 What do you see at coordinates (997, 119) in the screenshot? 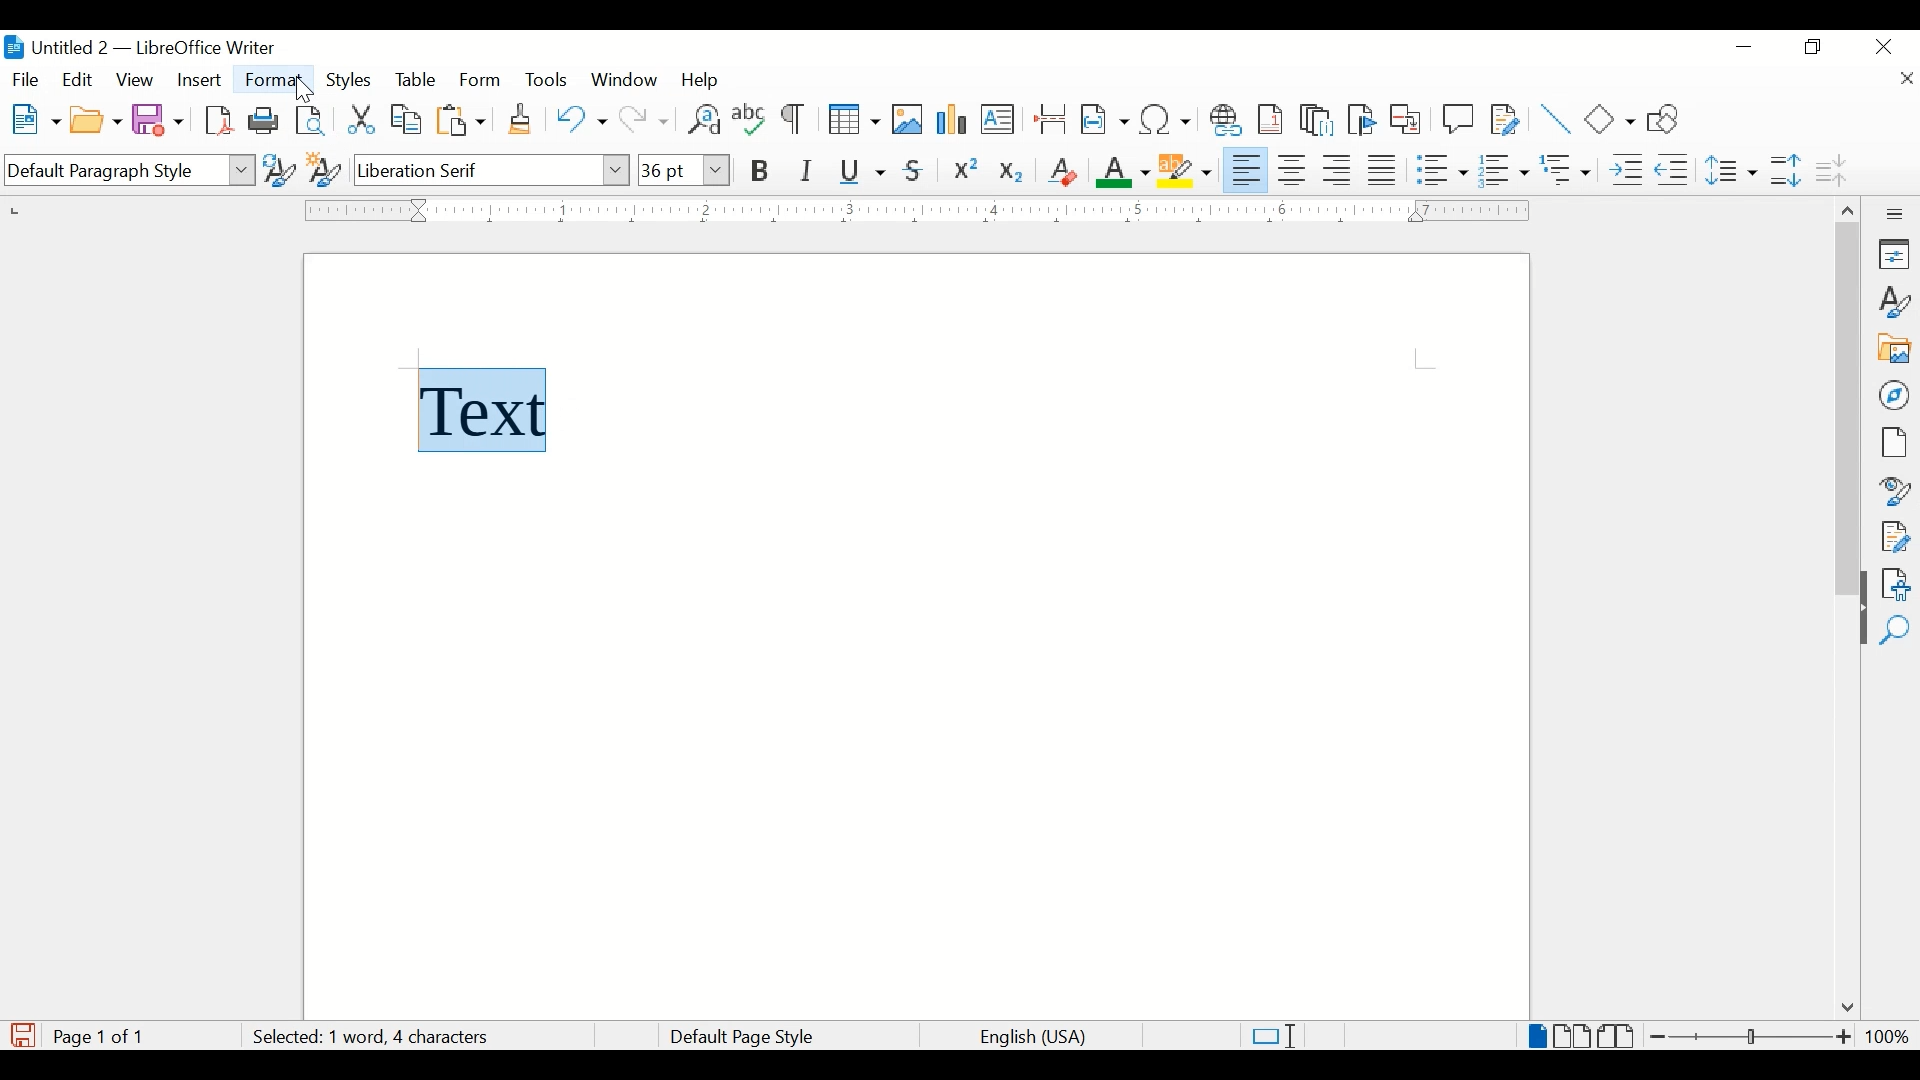
I see `insert text box` at bounding box center [997, 119].